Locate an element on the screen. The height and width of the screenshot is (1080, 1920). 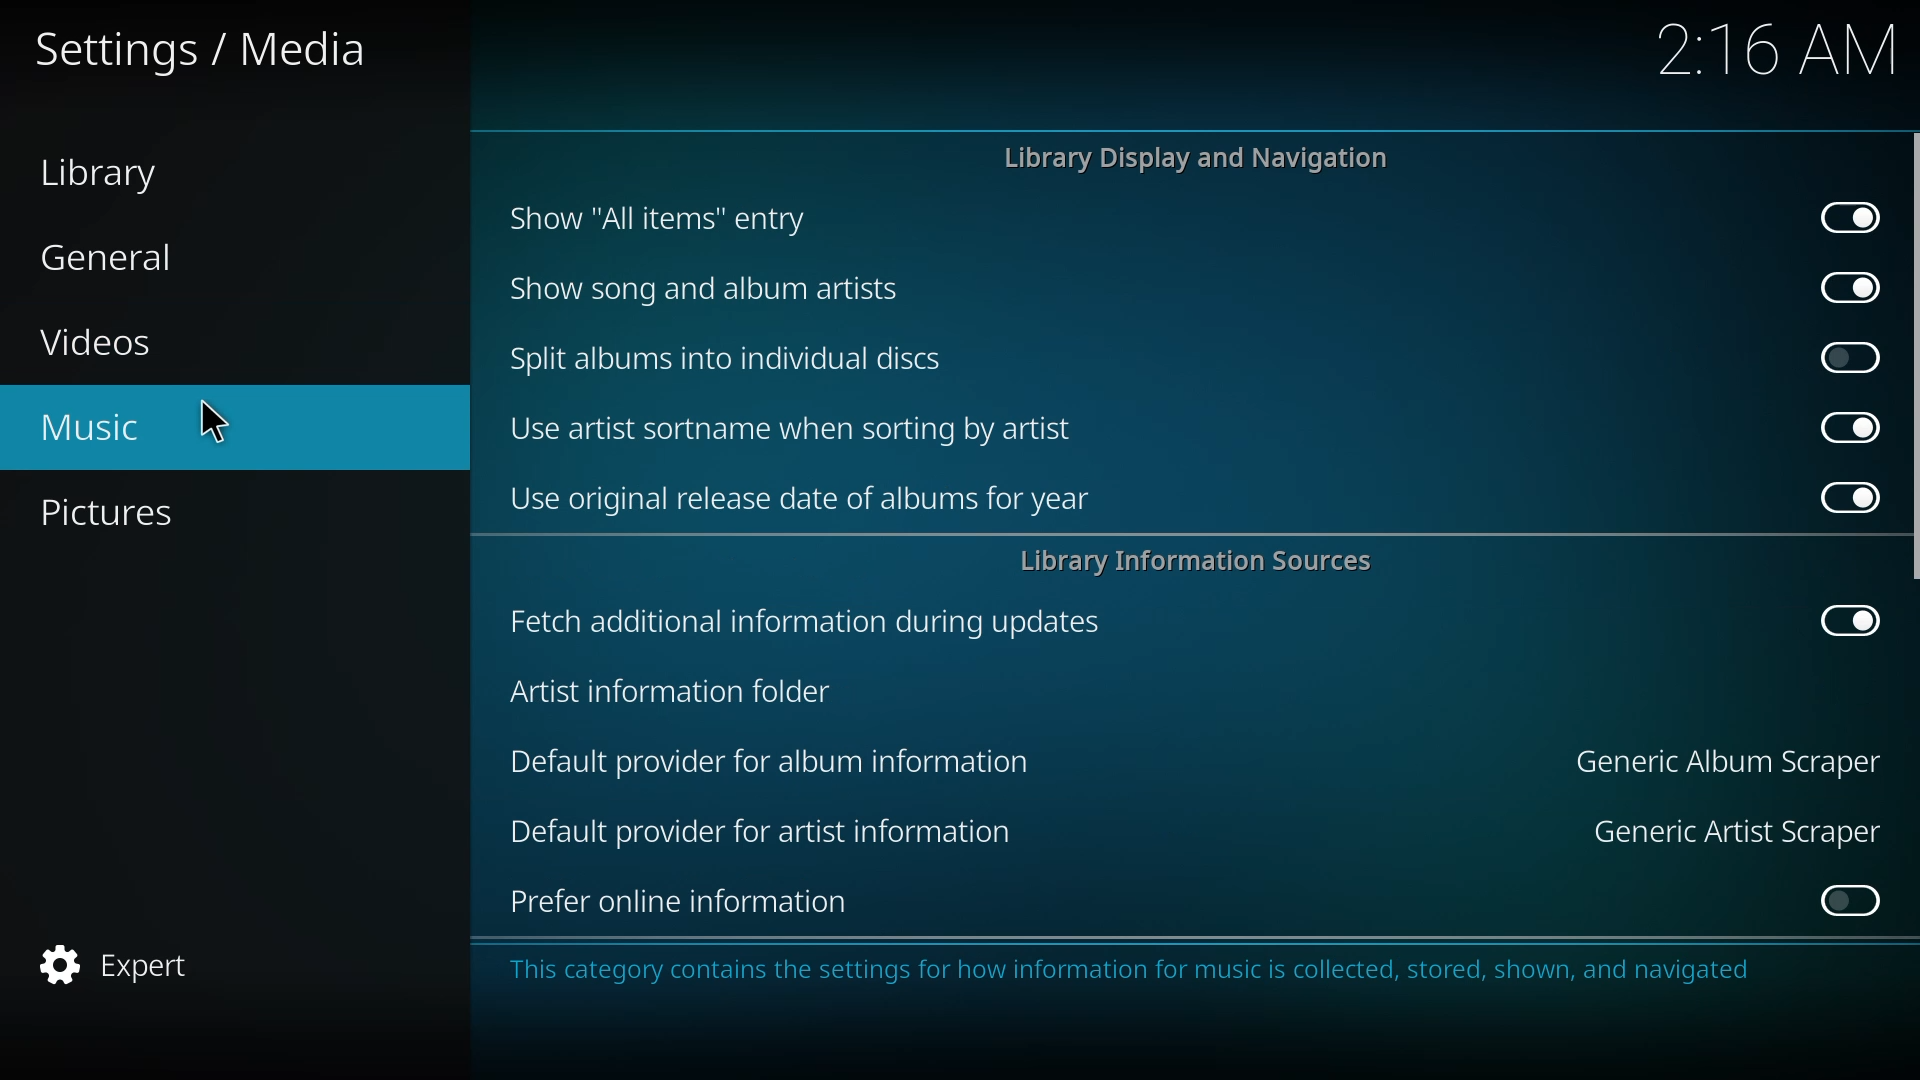
show song and album artists is located at coordinates (722, 289).